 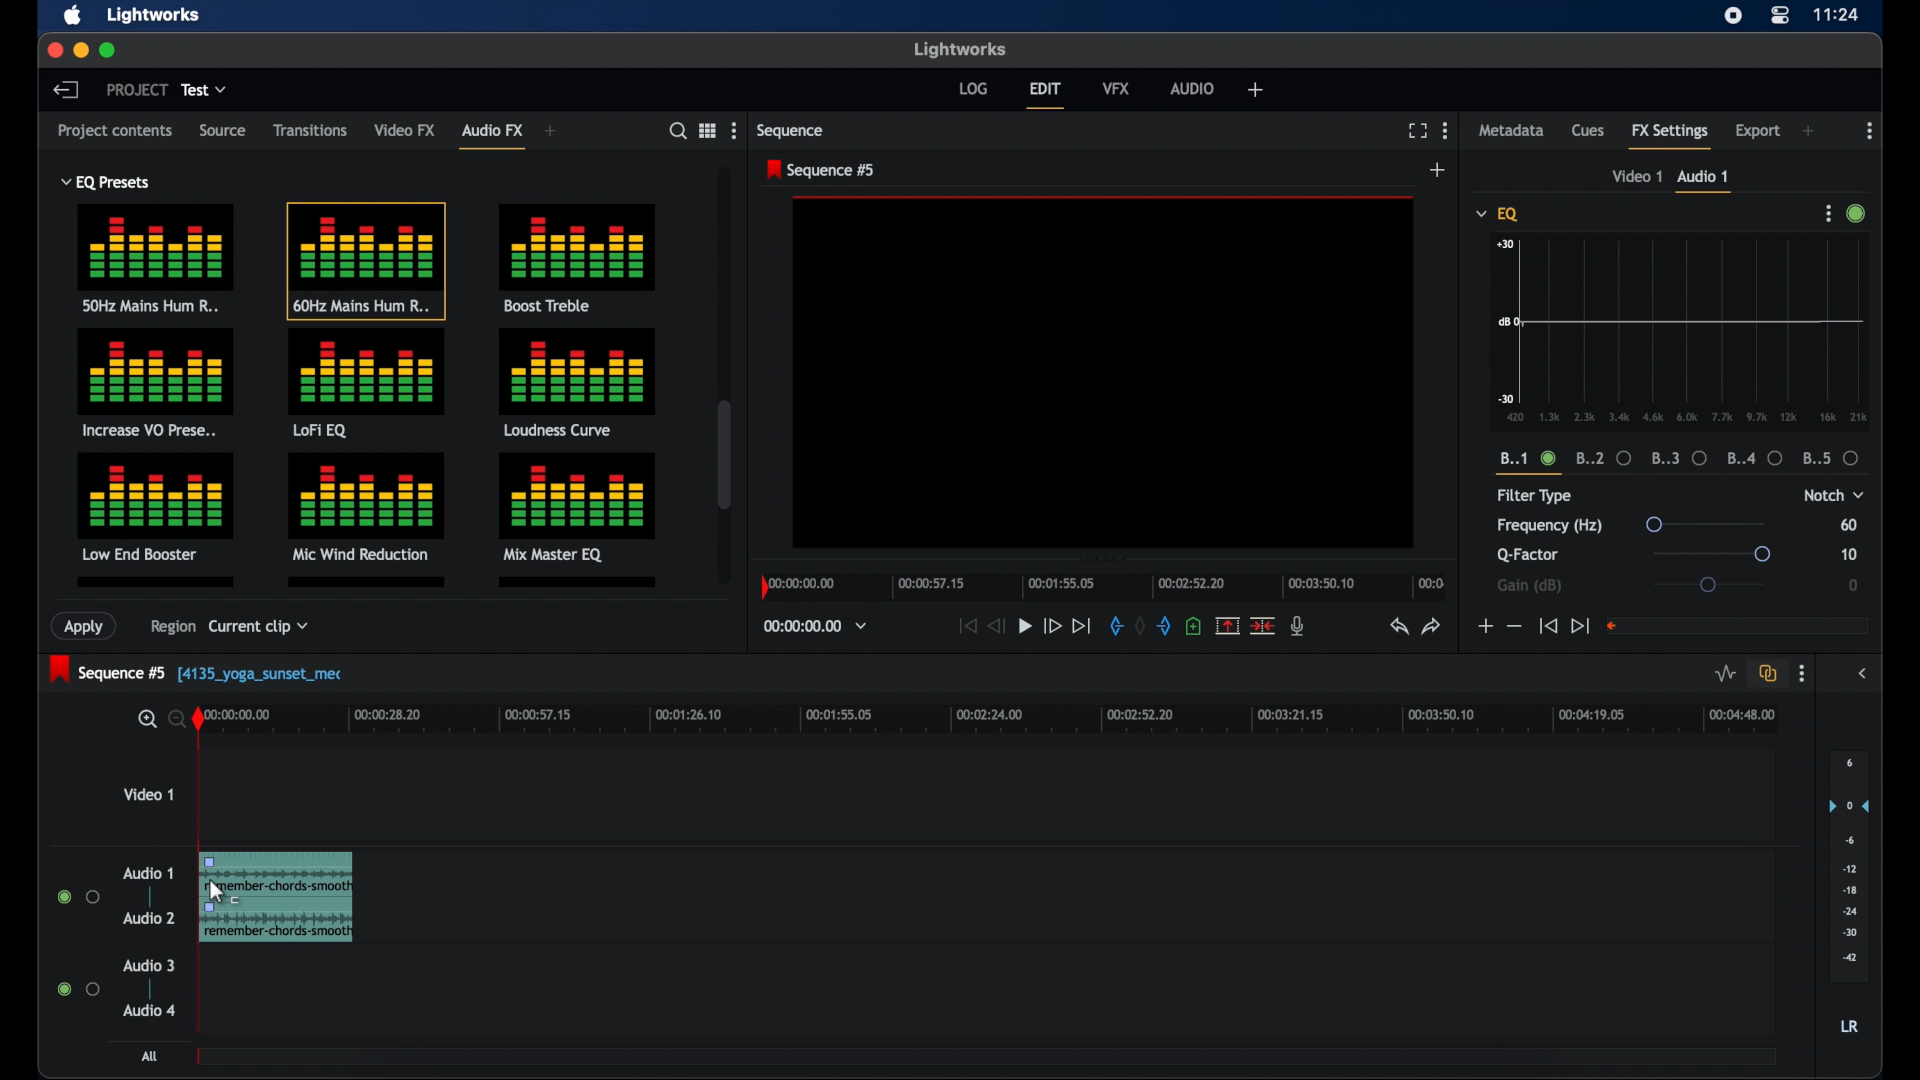 I want to click on redo, so click(x=1432, y=626).